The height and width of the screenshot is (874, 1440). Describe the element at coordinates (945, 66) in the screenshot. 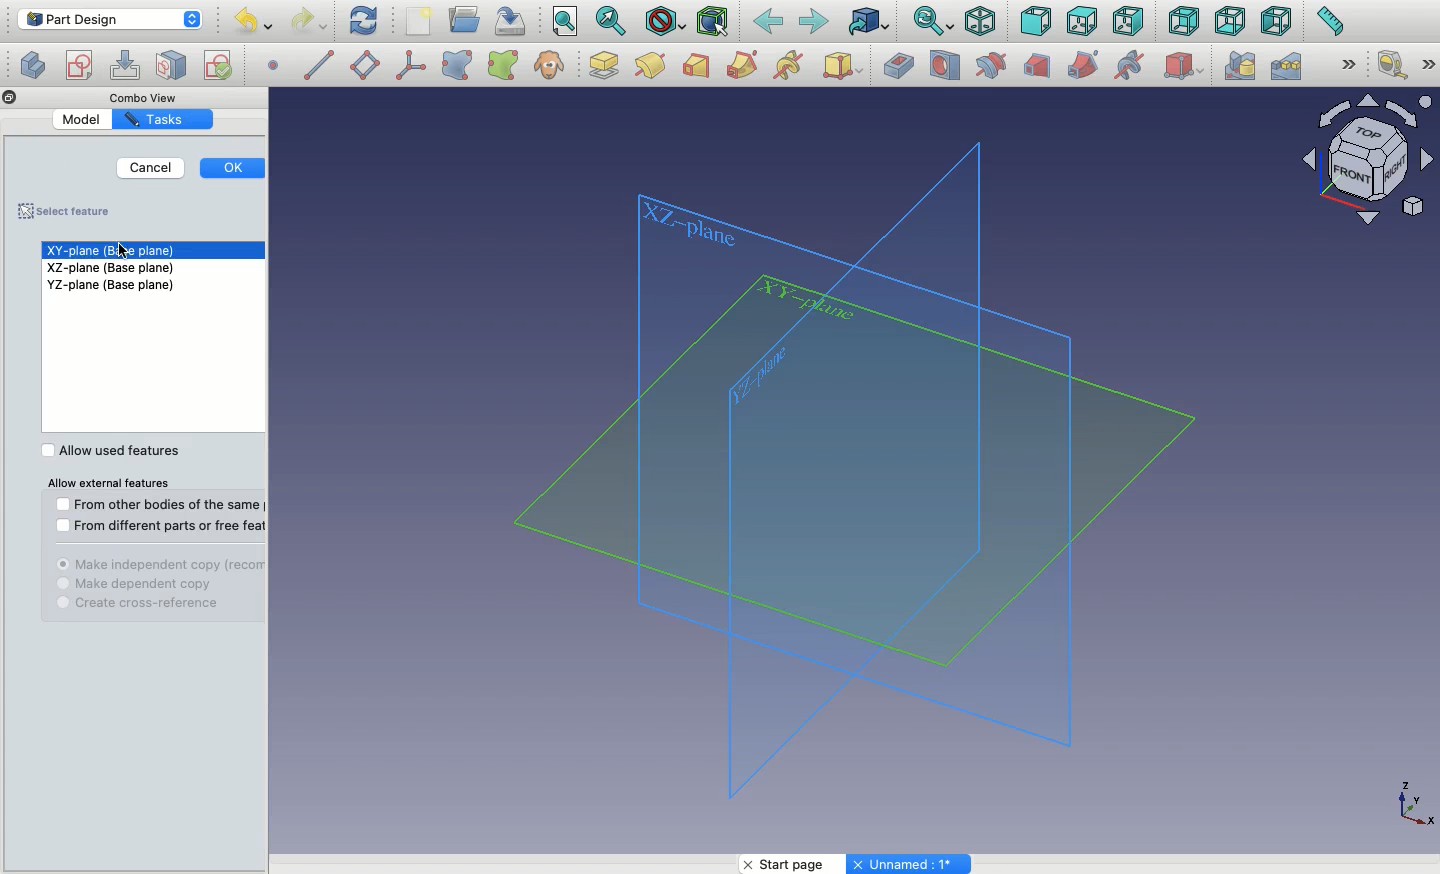

I see `Hole` at that location.